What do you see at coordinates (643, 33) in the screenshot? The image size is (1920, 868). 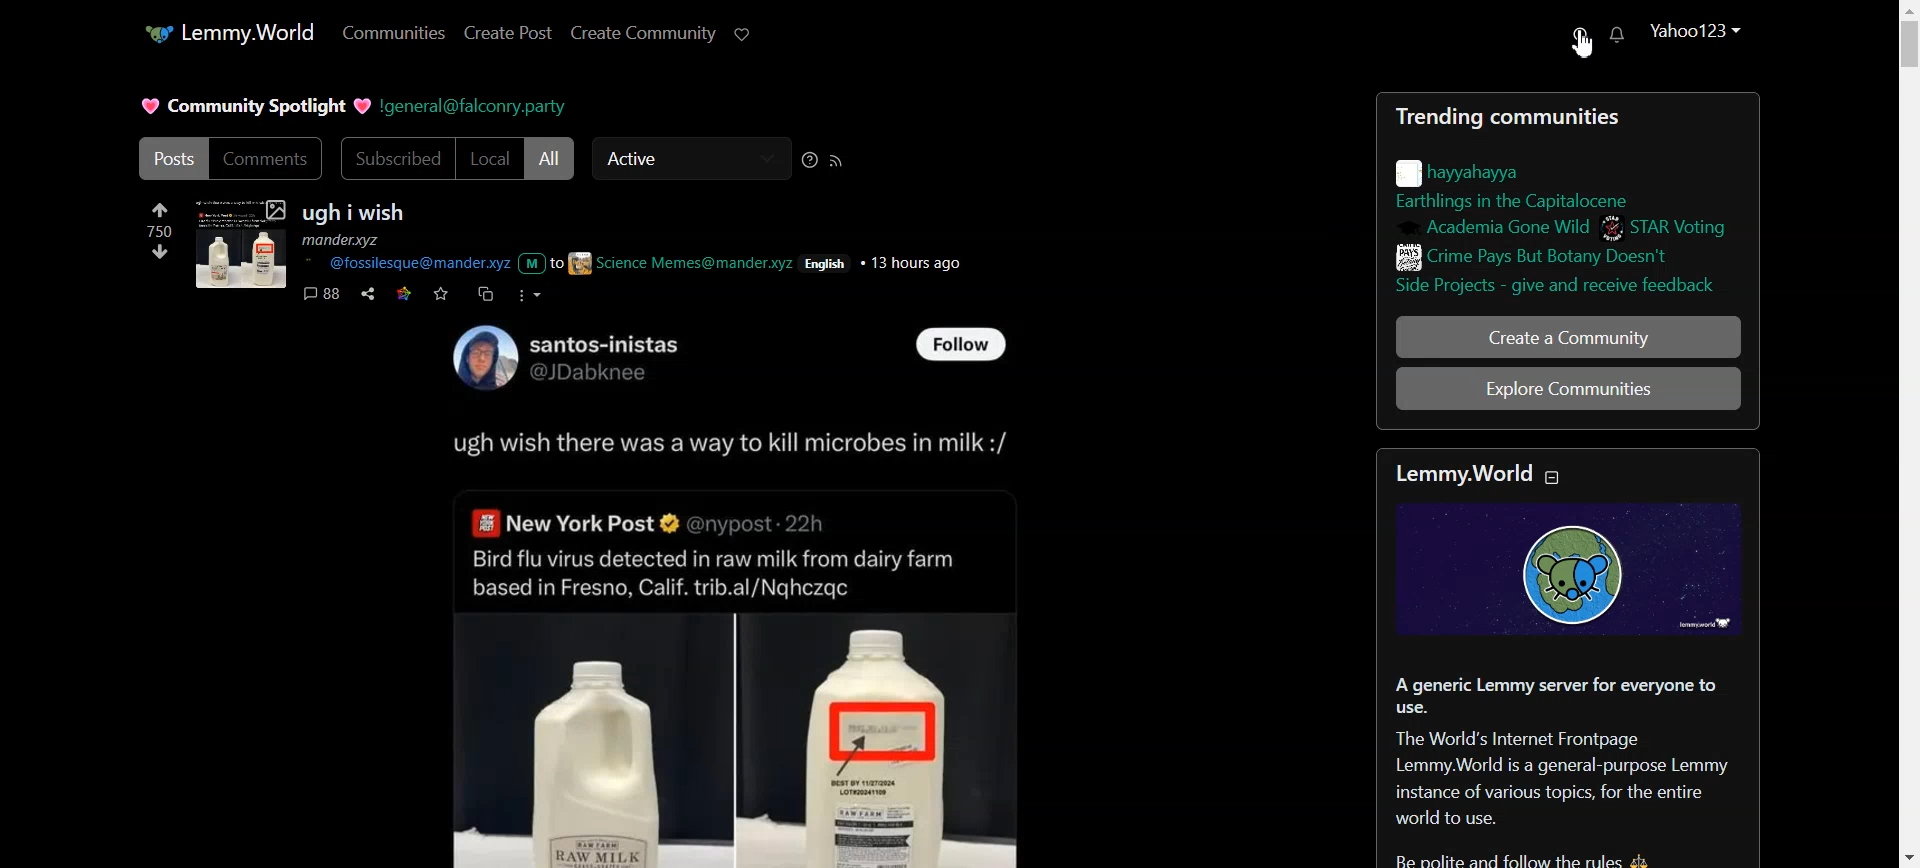 I see `Create Community` at bounding box center [643, 33].